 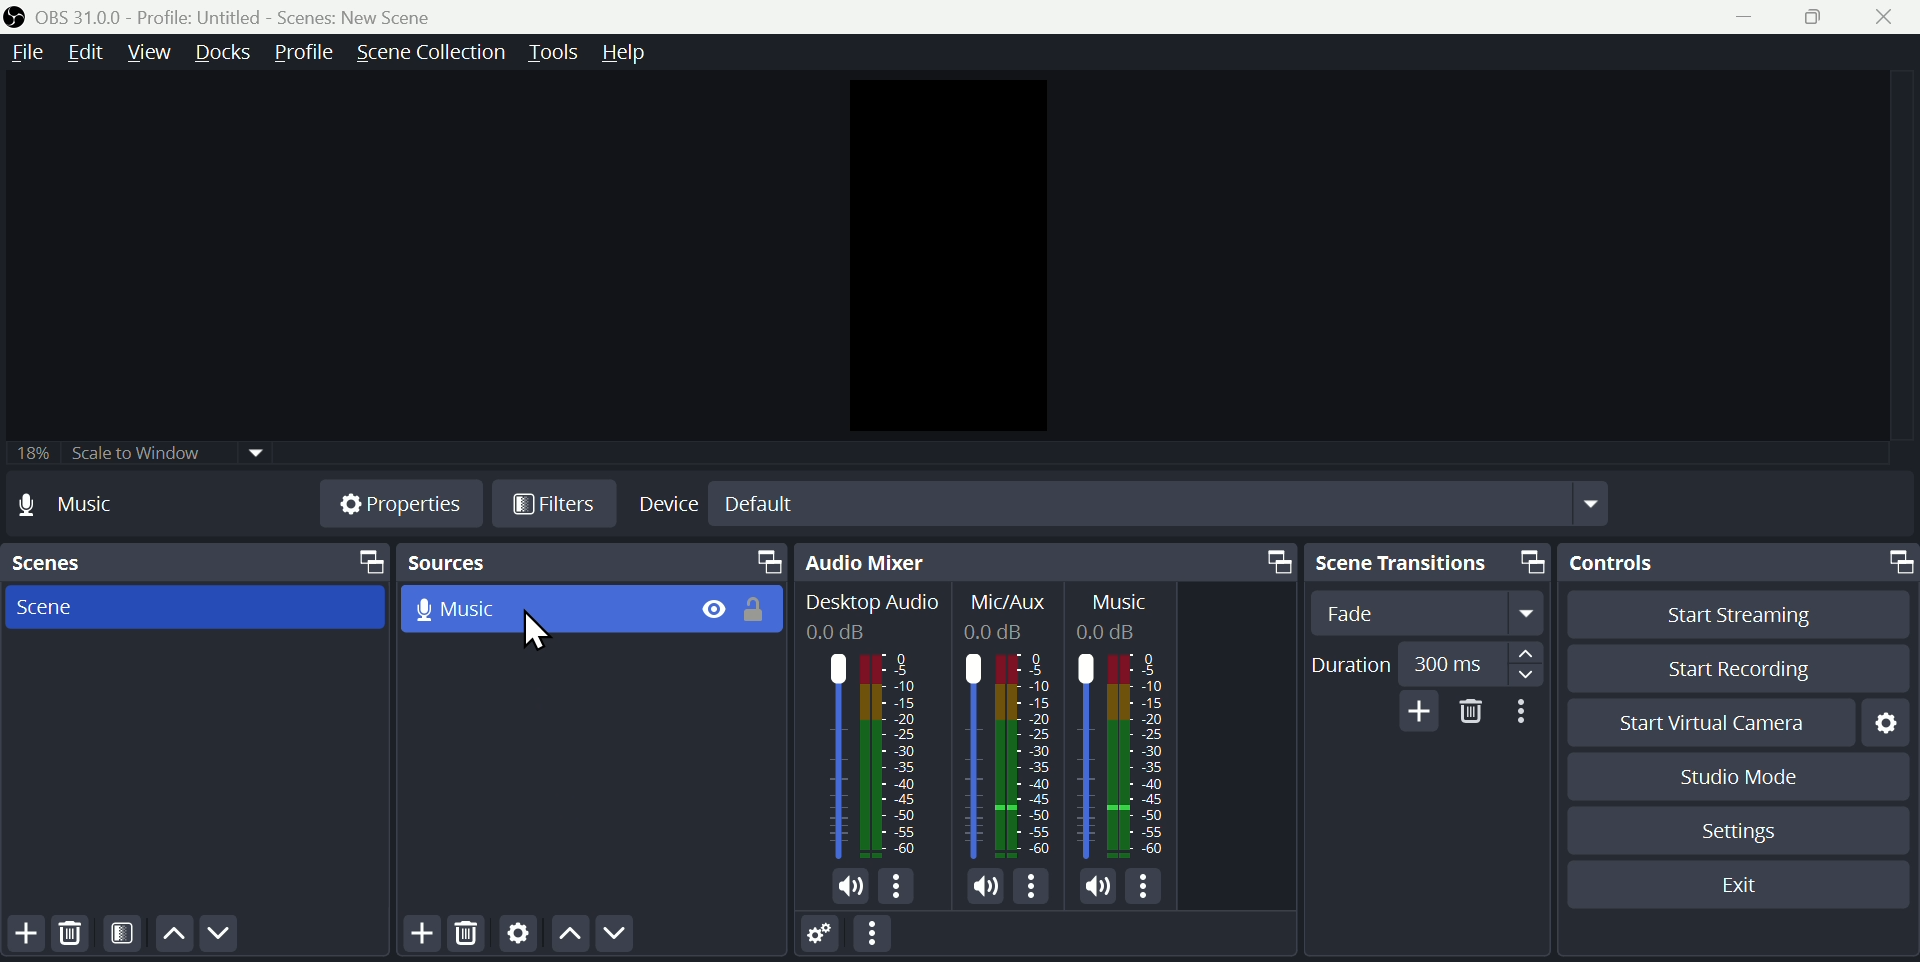 What do you see at coordinates (1745, 833) in the screenshot?
I see `Settings` at bounding box center [1745, 833].